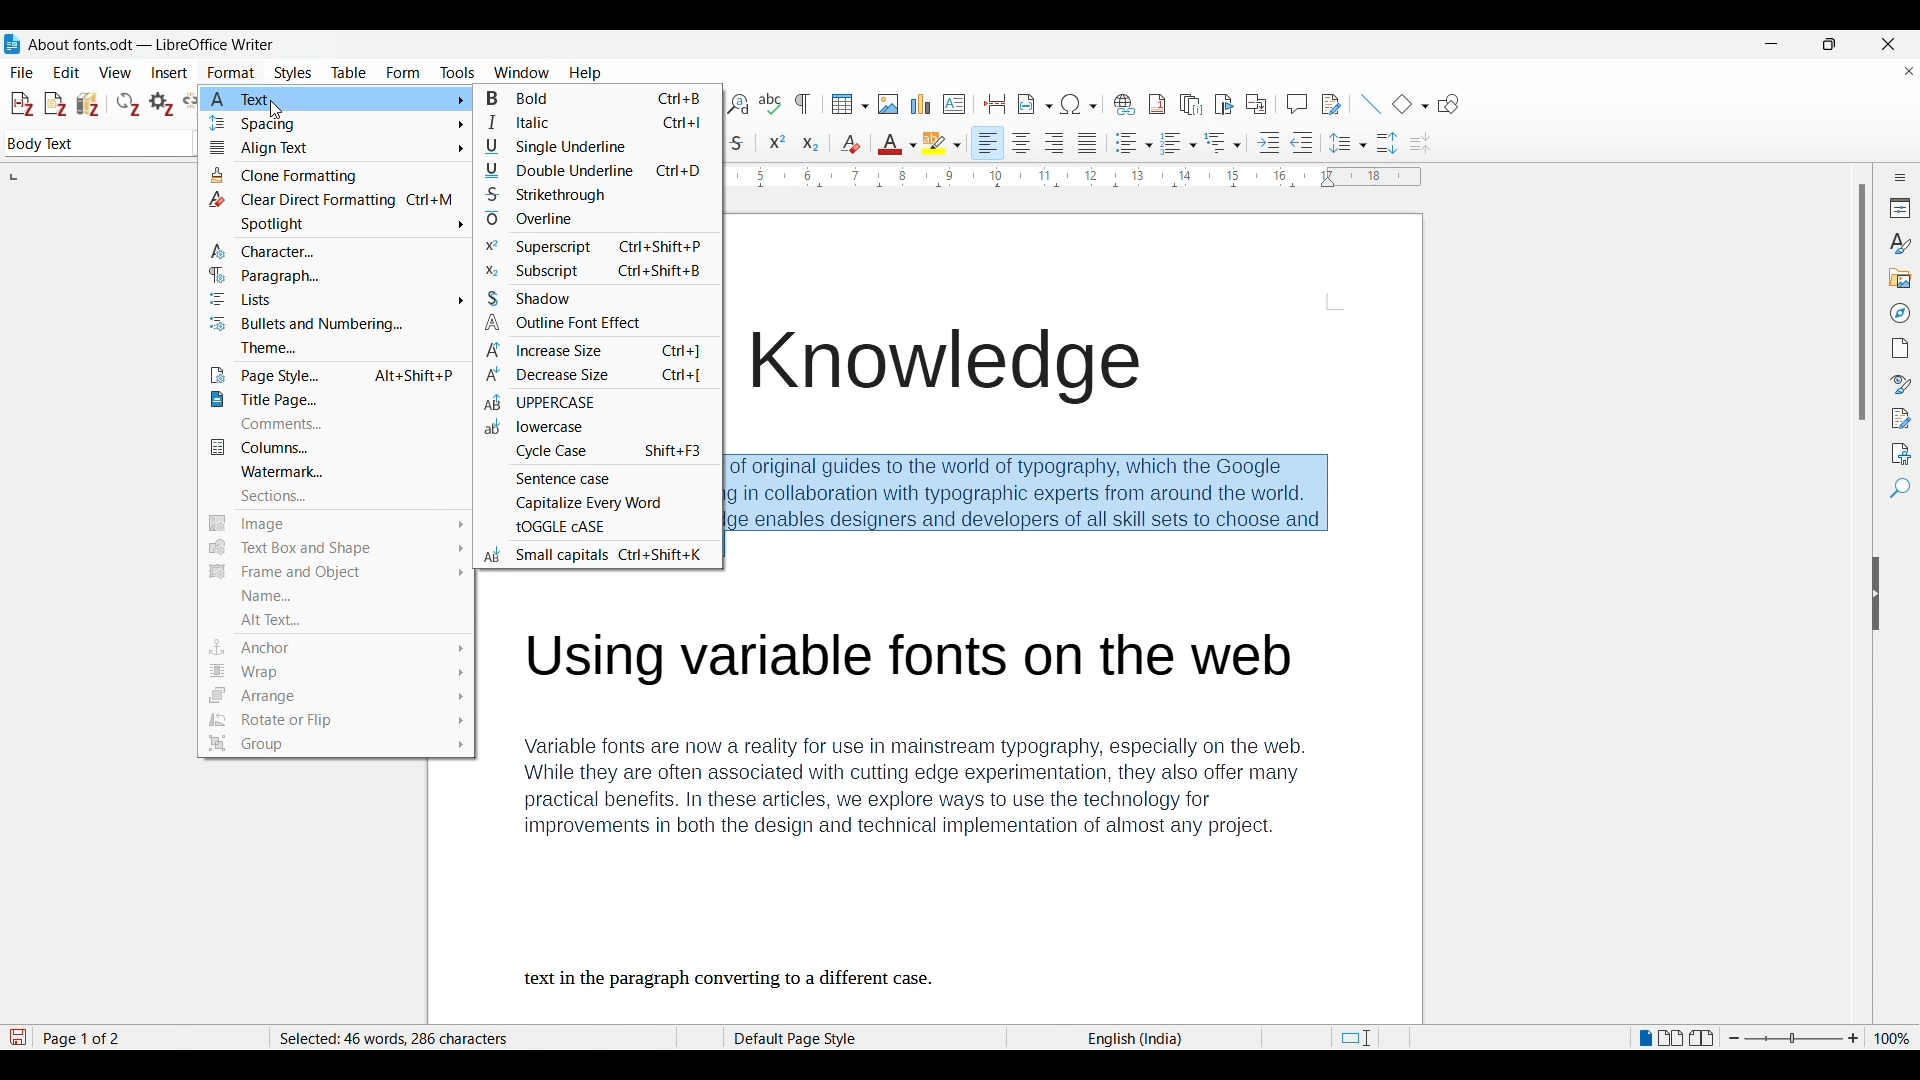 This screenshot has height=1080, width=1920. What do you see at coordinates (921, 104) in the screenshot?
I see `Insert chart` at bounding box center [921, 104].